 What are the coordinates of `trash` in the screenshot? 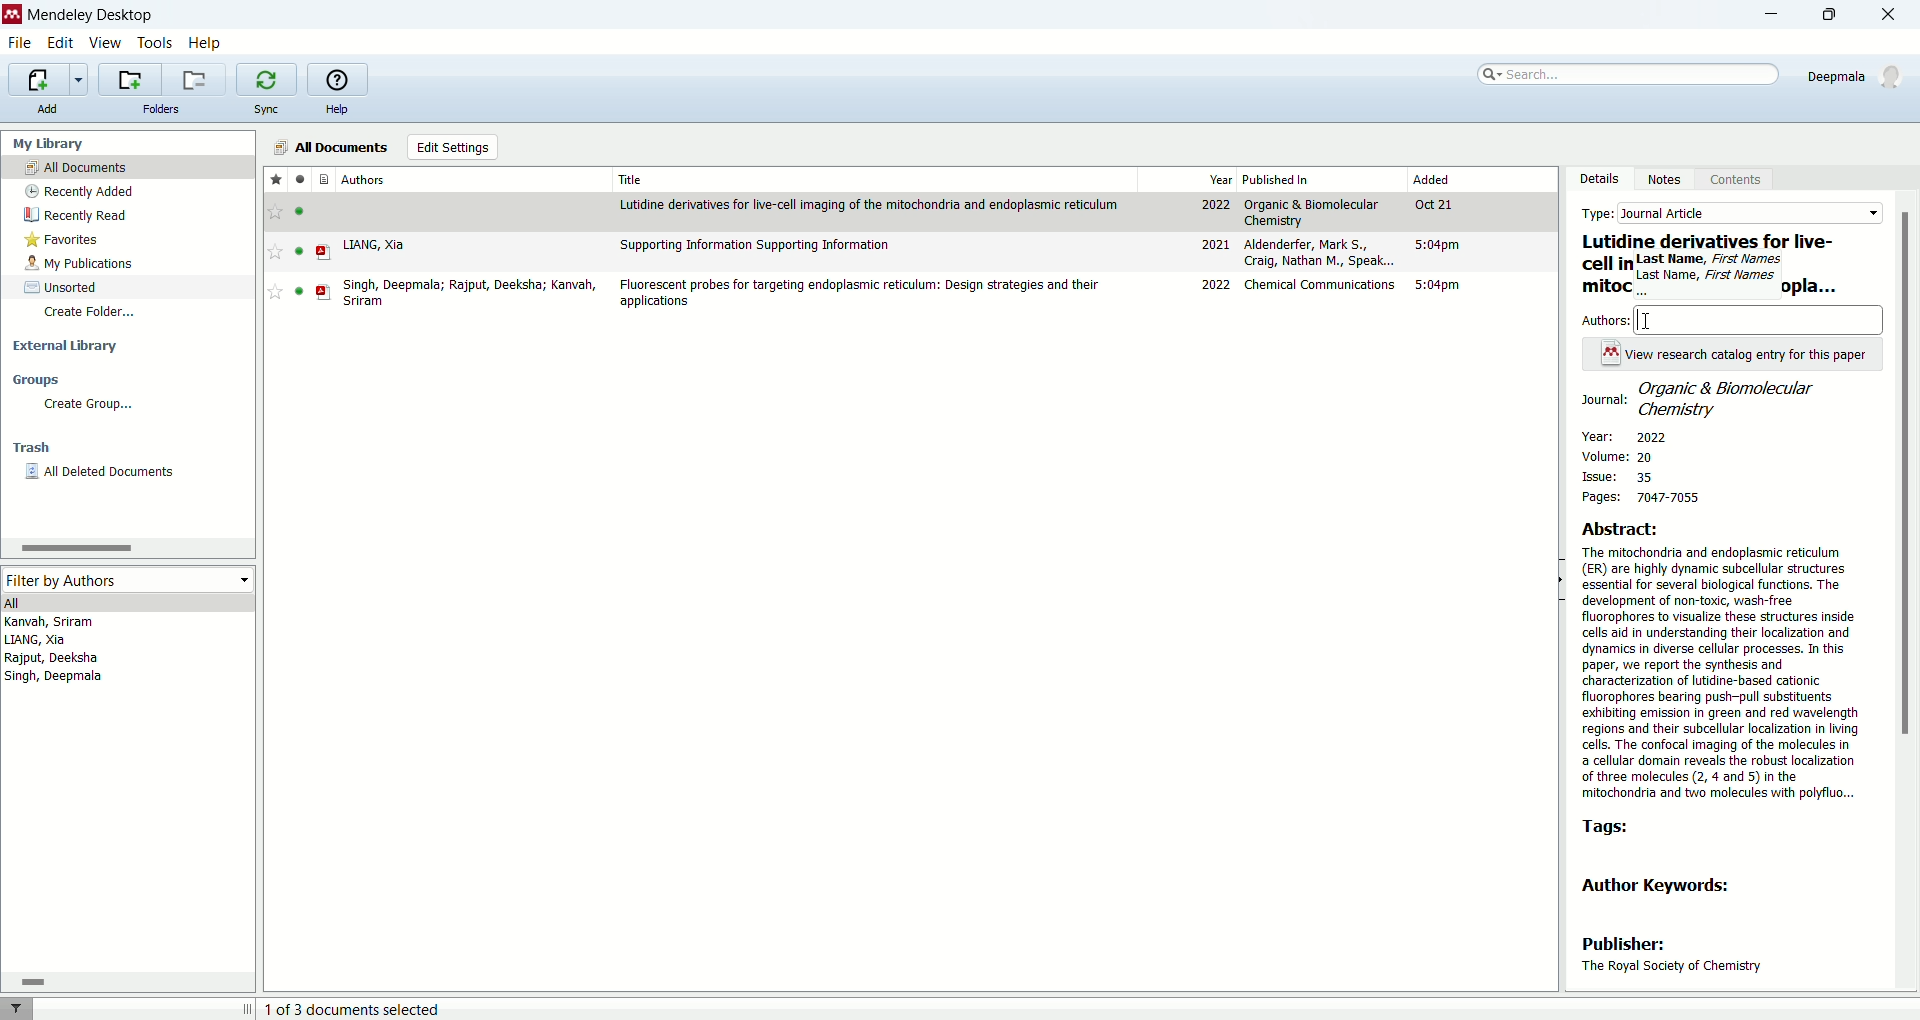 It's located at (32, 445).